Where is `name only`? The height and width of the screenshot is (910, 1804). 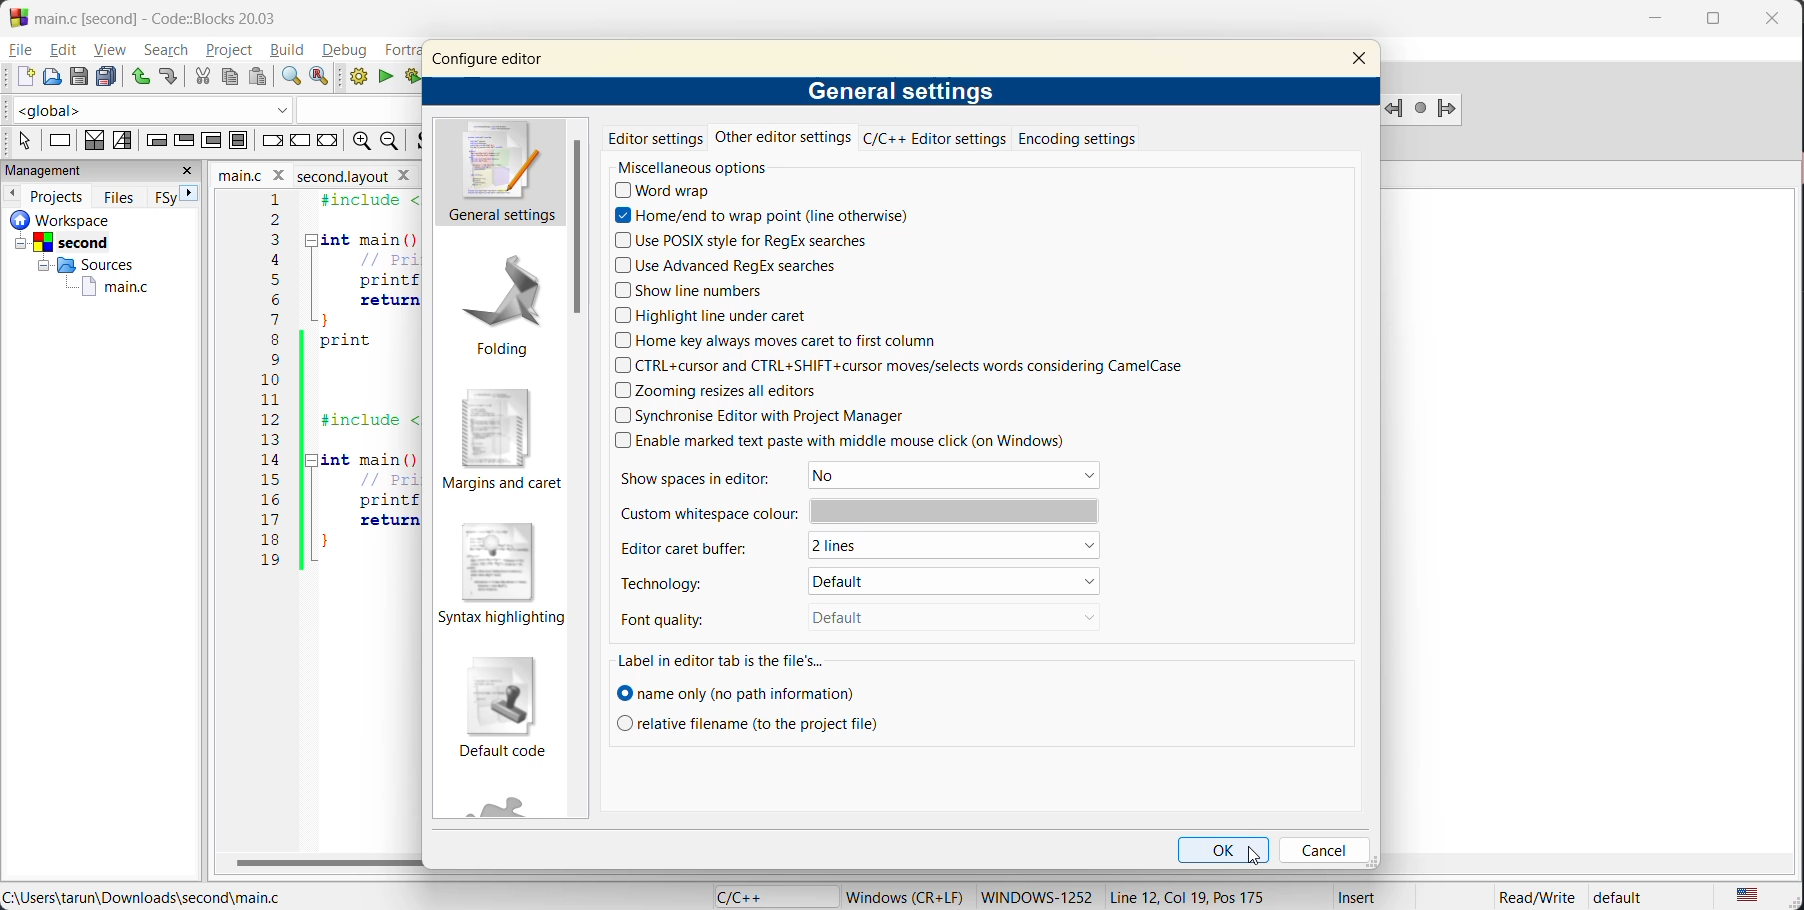
name only is located at coordinates (739, 692).